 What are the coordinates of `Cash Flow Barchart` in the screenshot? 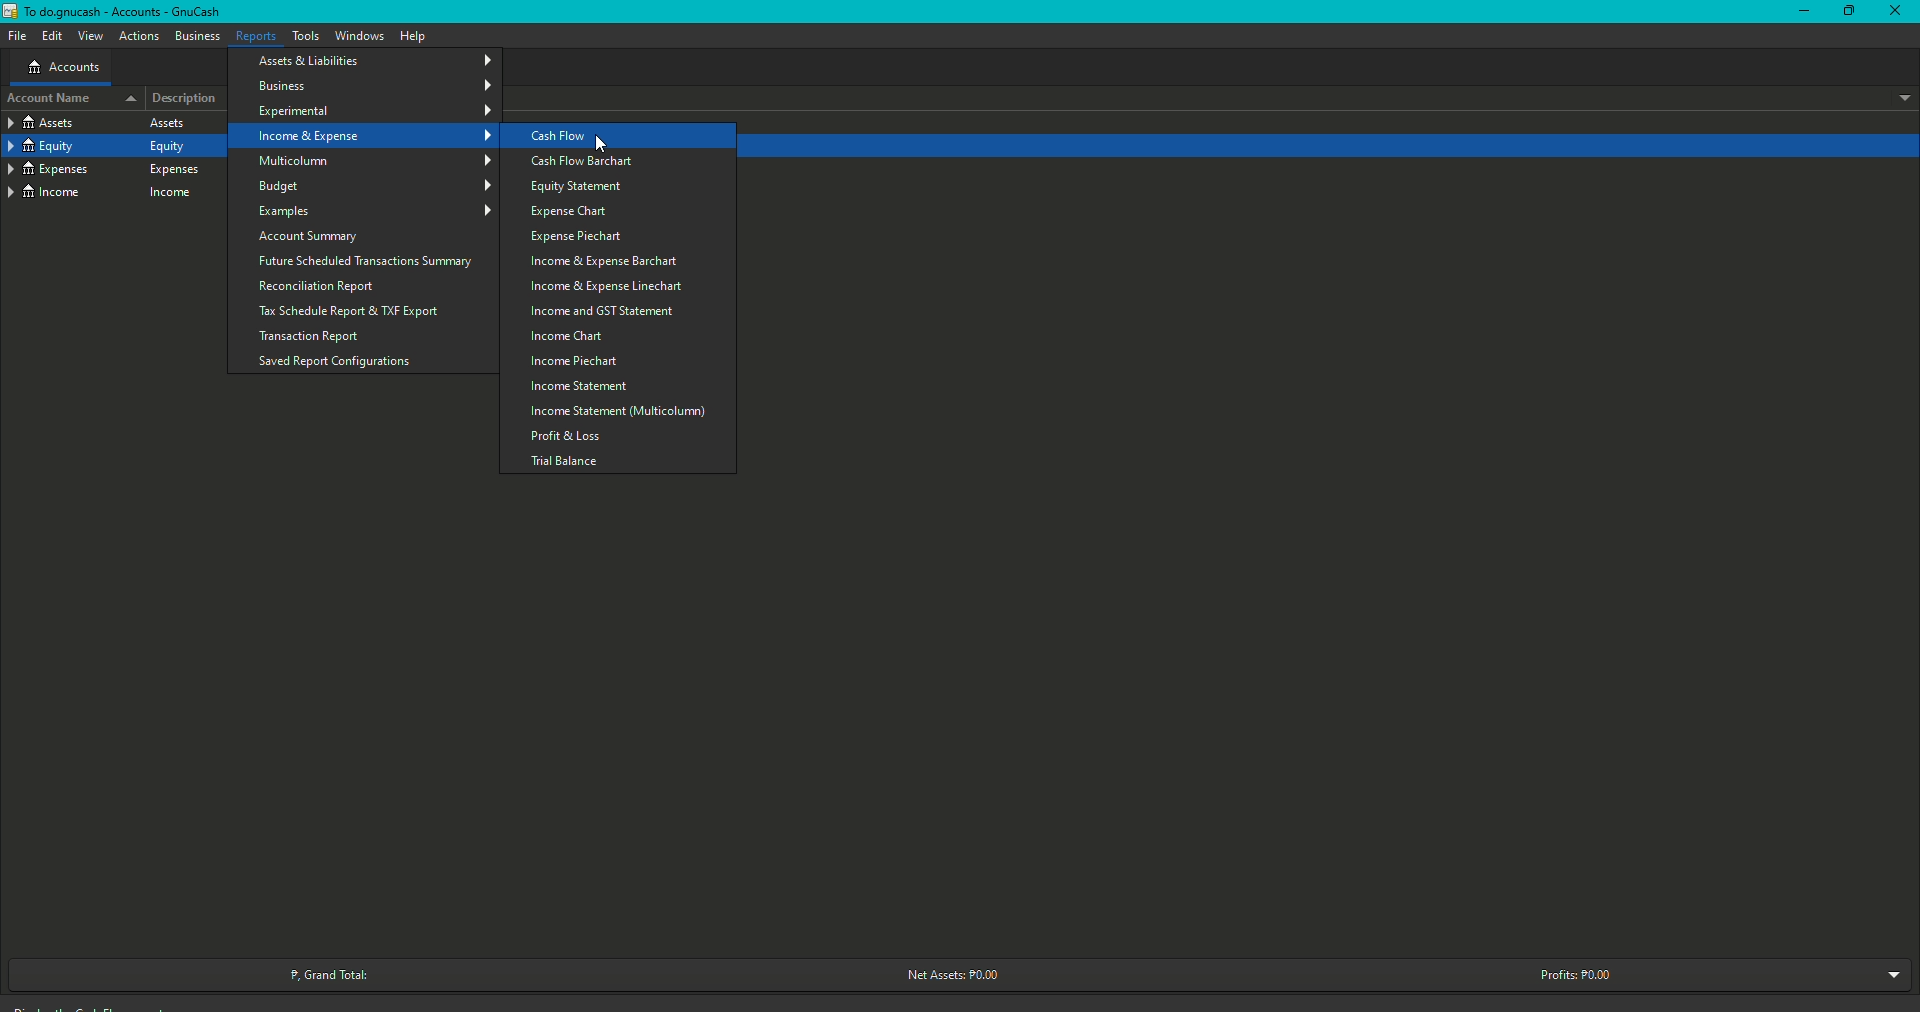 It's located at (592, 162).